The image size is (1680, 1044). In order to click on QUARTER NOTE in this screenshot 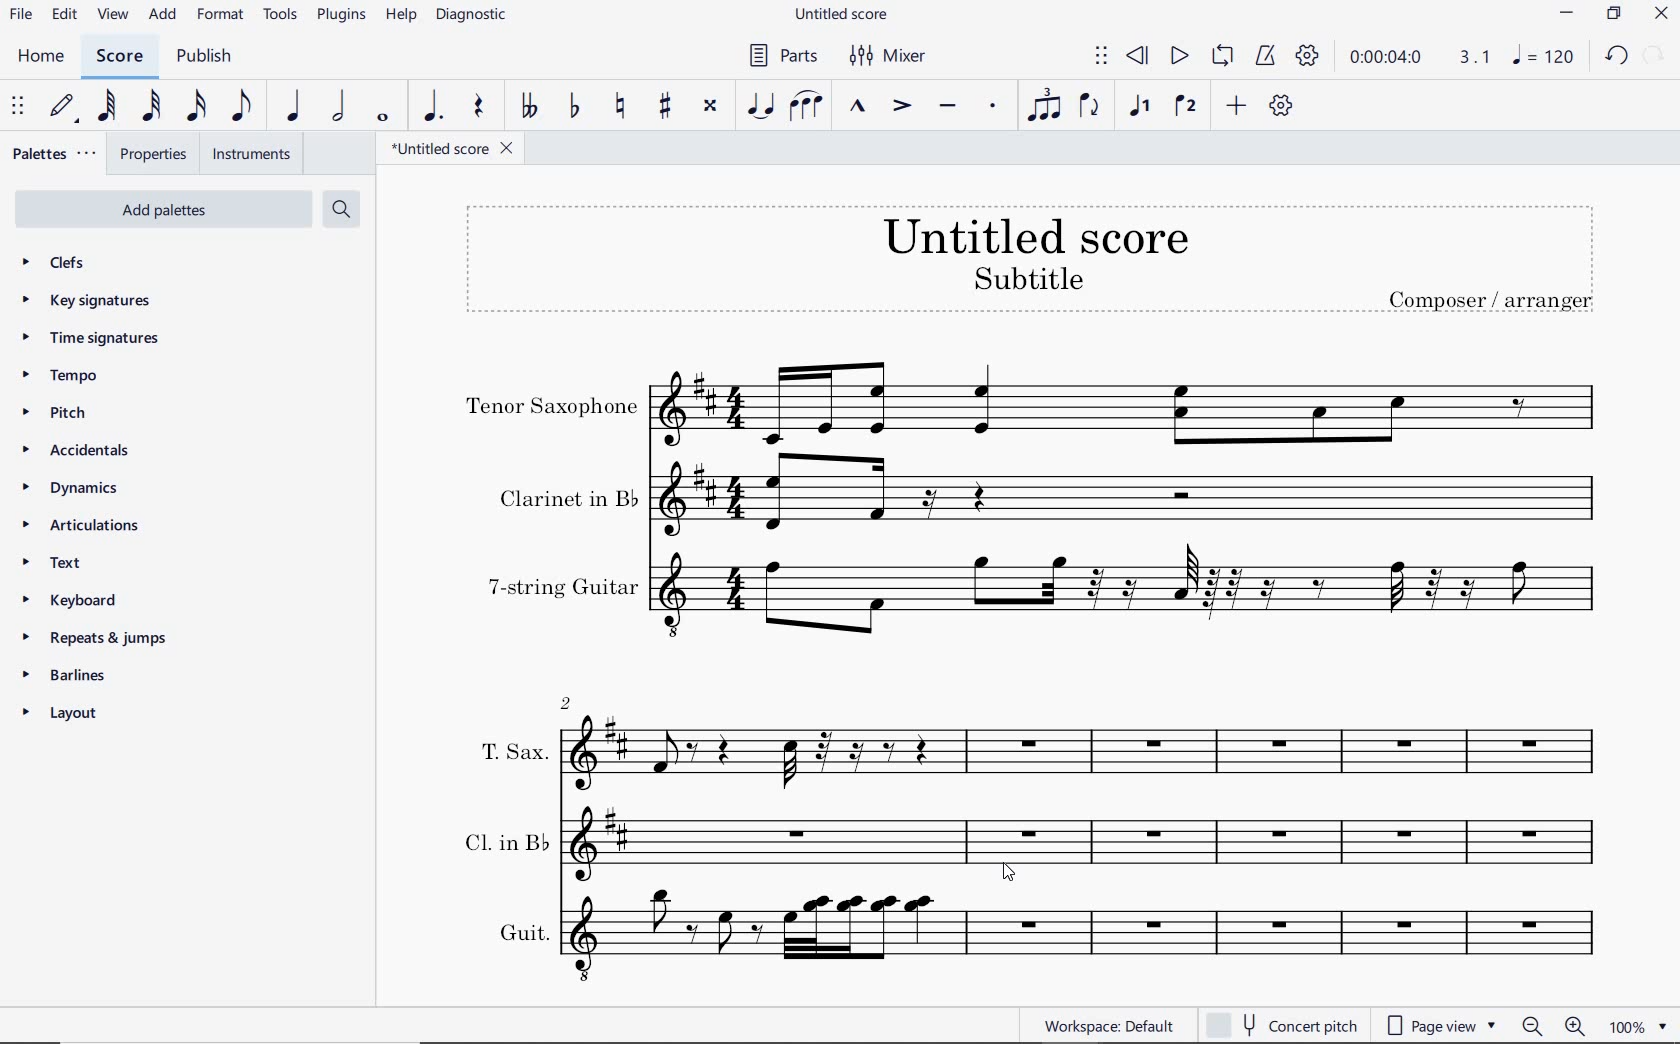, I will do `click(294, 107)`.